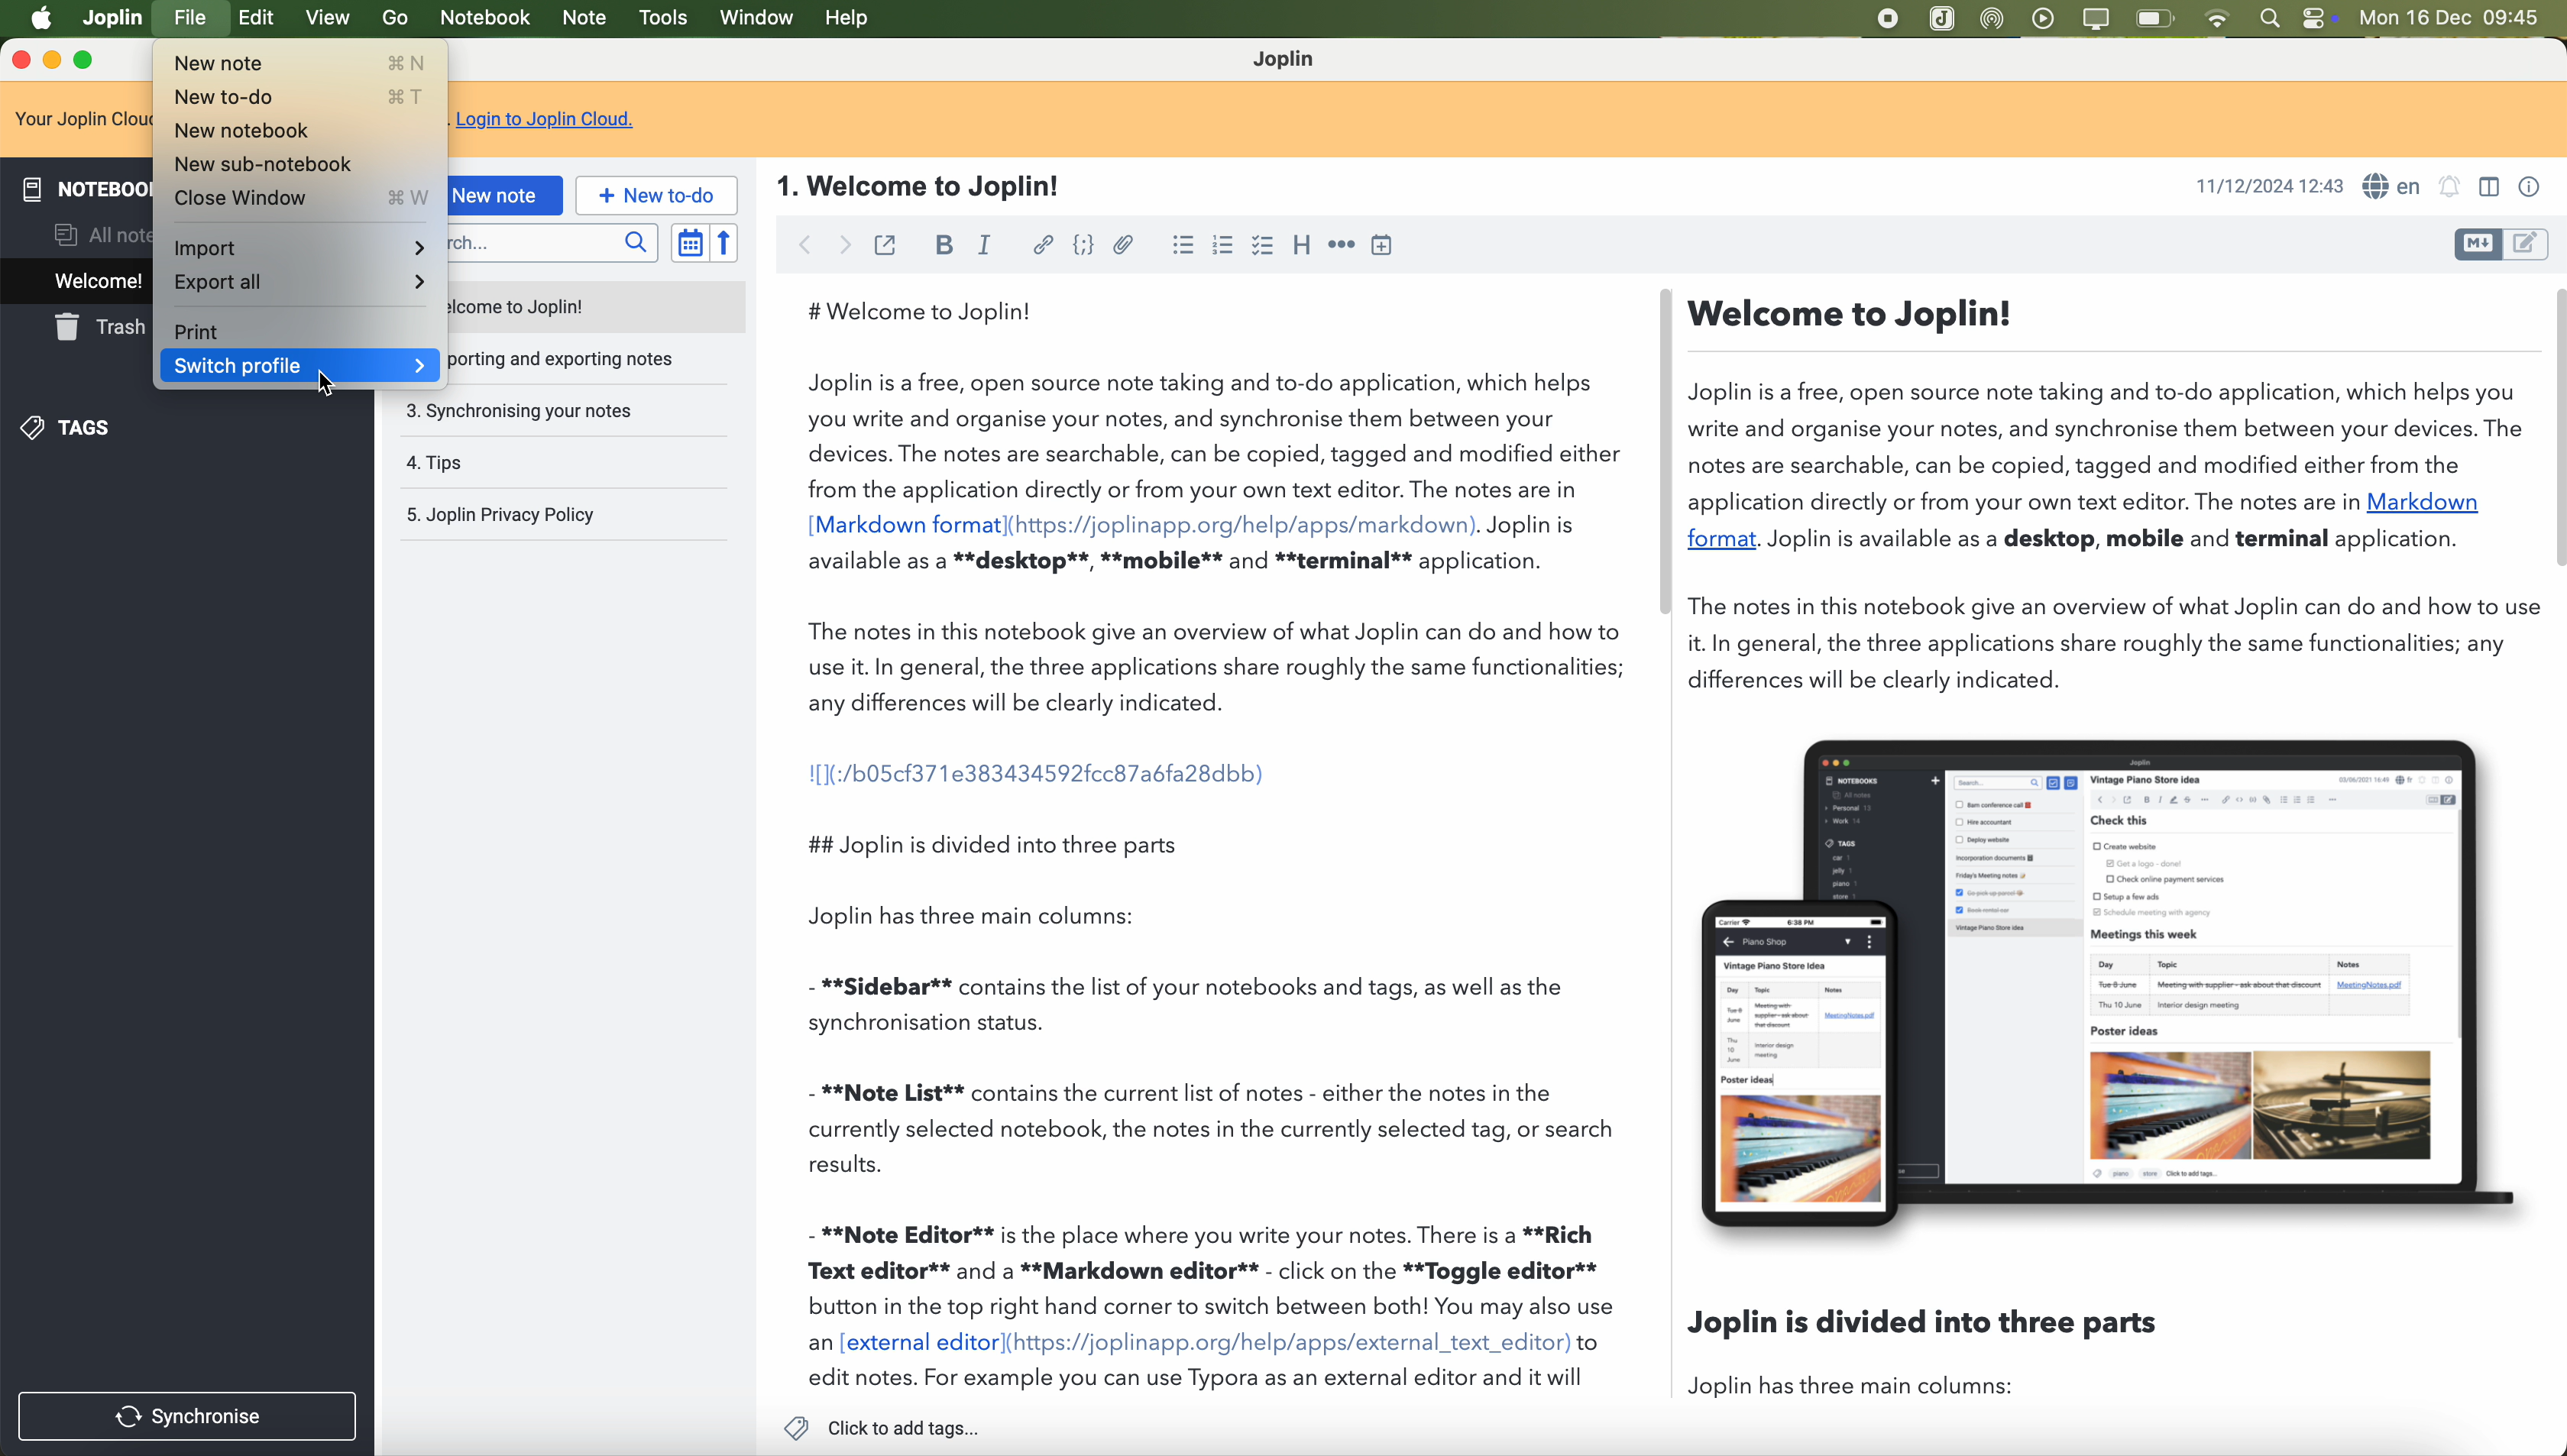 Image resolution: width=2567 pixels, height=1456 pixels. What do you see at coordinates (1940, 1360) in the screenshot?
I see `Joplin is divided into three parts
Joplin has three main columns:` at bounding box center [1940, 1360].